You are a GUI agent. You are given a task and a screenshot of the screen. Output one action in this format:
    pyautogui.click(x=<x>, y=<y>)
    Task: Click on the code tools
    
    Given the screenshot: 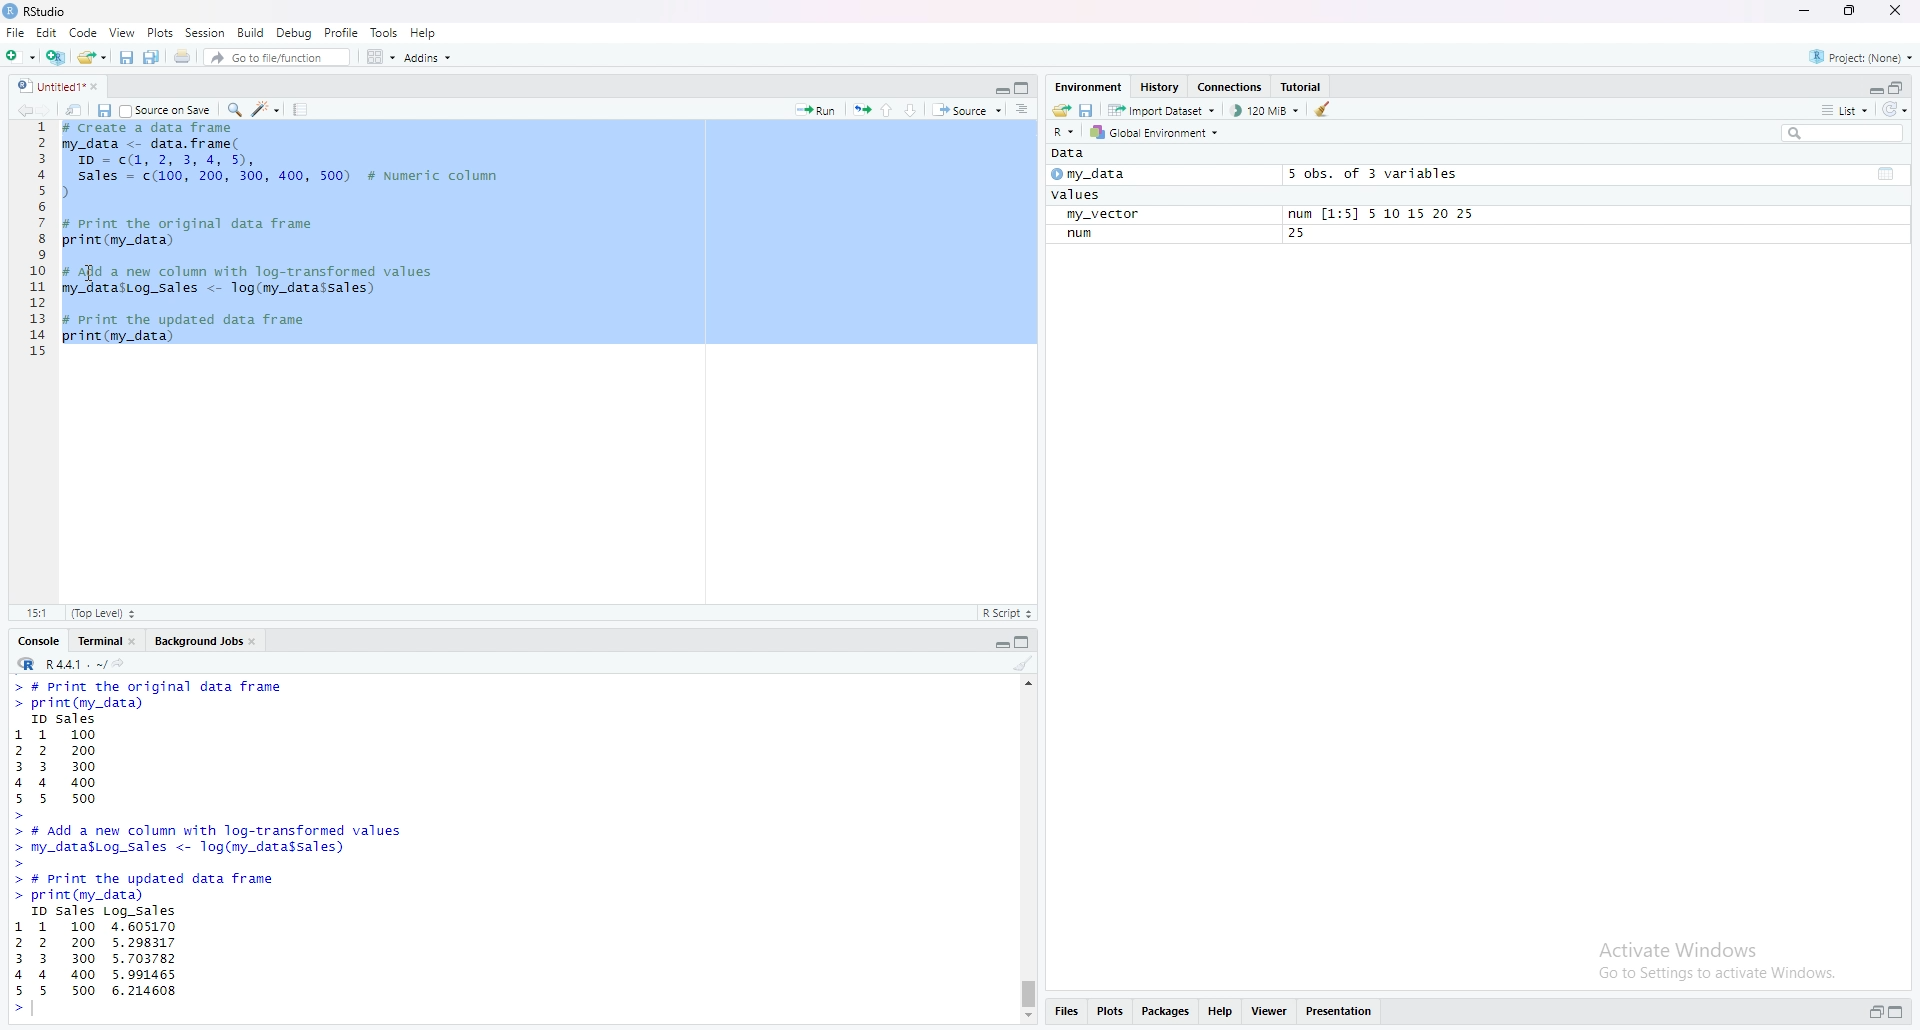 What is the action you would take?
    pyautogui.click(x=266, y=112)
    